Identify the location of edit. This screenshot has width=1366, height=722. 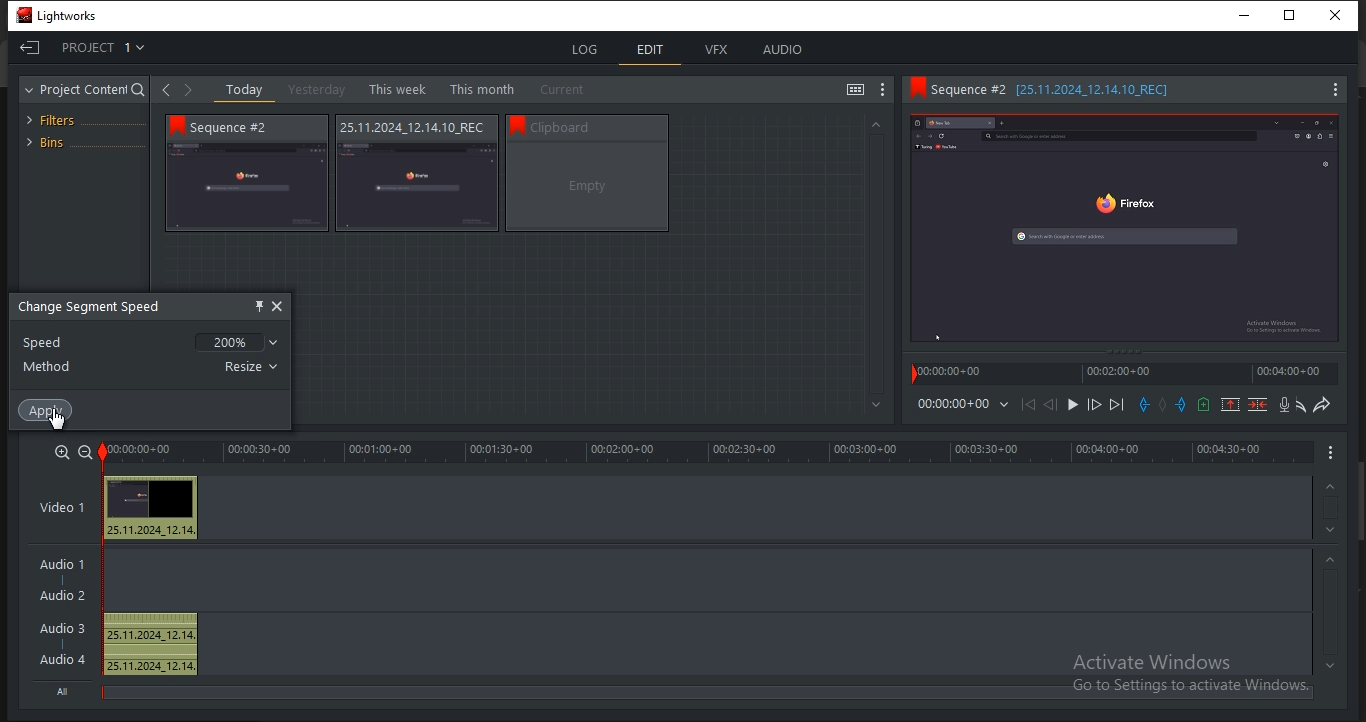
(653, 48).